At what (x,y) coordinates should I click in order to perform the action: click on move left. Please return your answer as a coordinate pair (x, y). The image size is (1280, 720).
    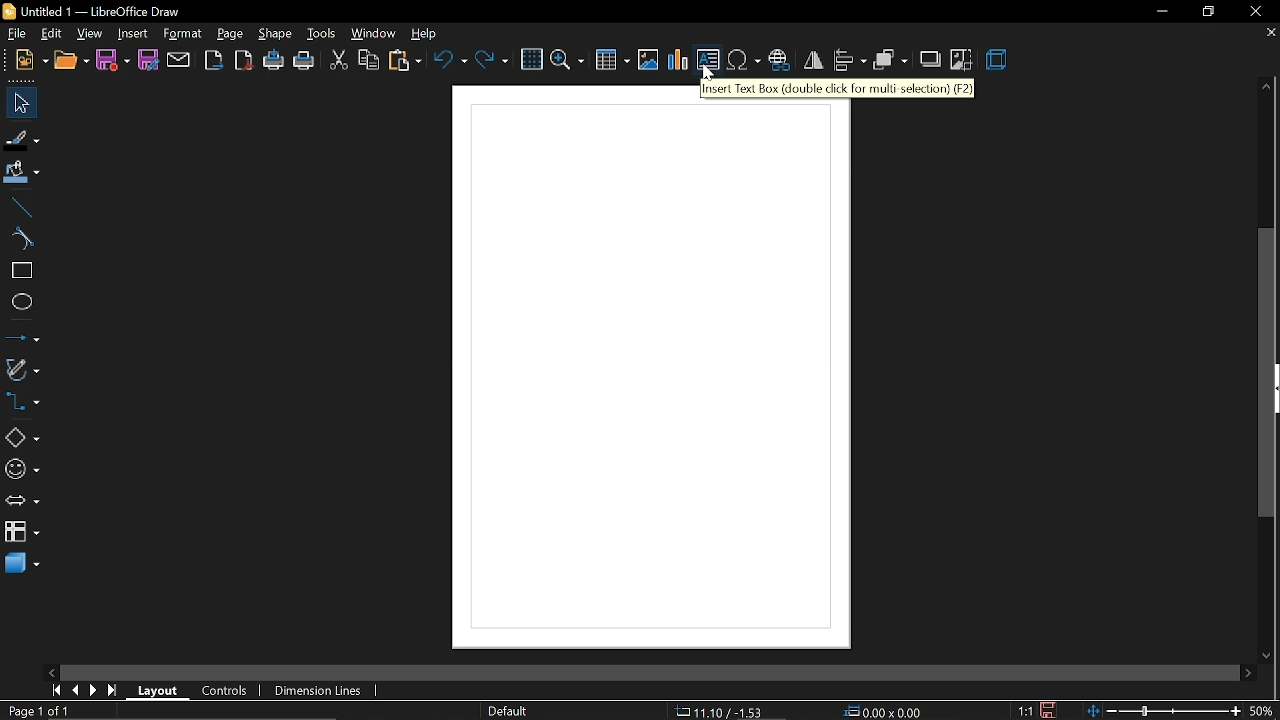
    Looking at the image, I should click on (51, 671).